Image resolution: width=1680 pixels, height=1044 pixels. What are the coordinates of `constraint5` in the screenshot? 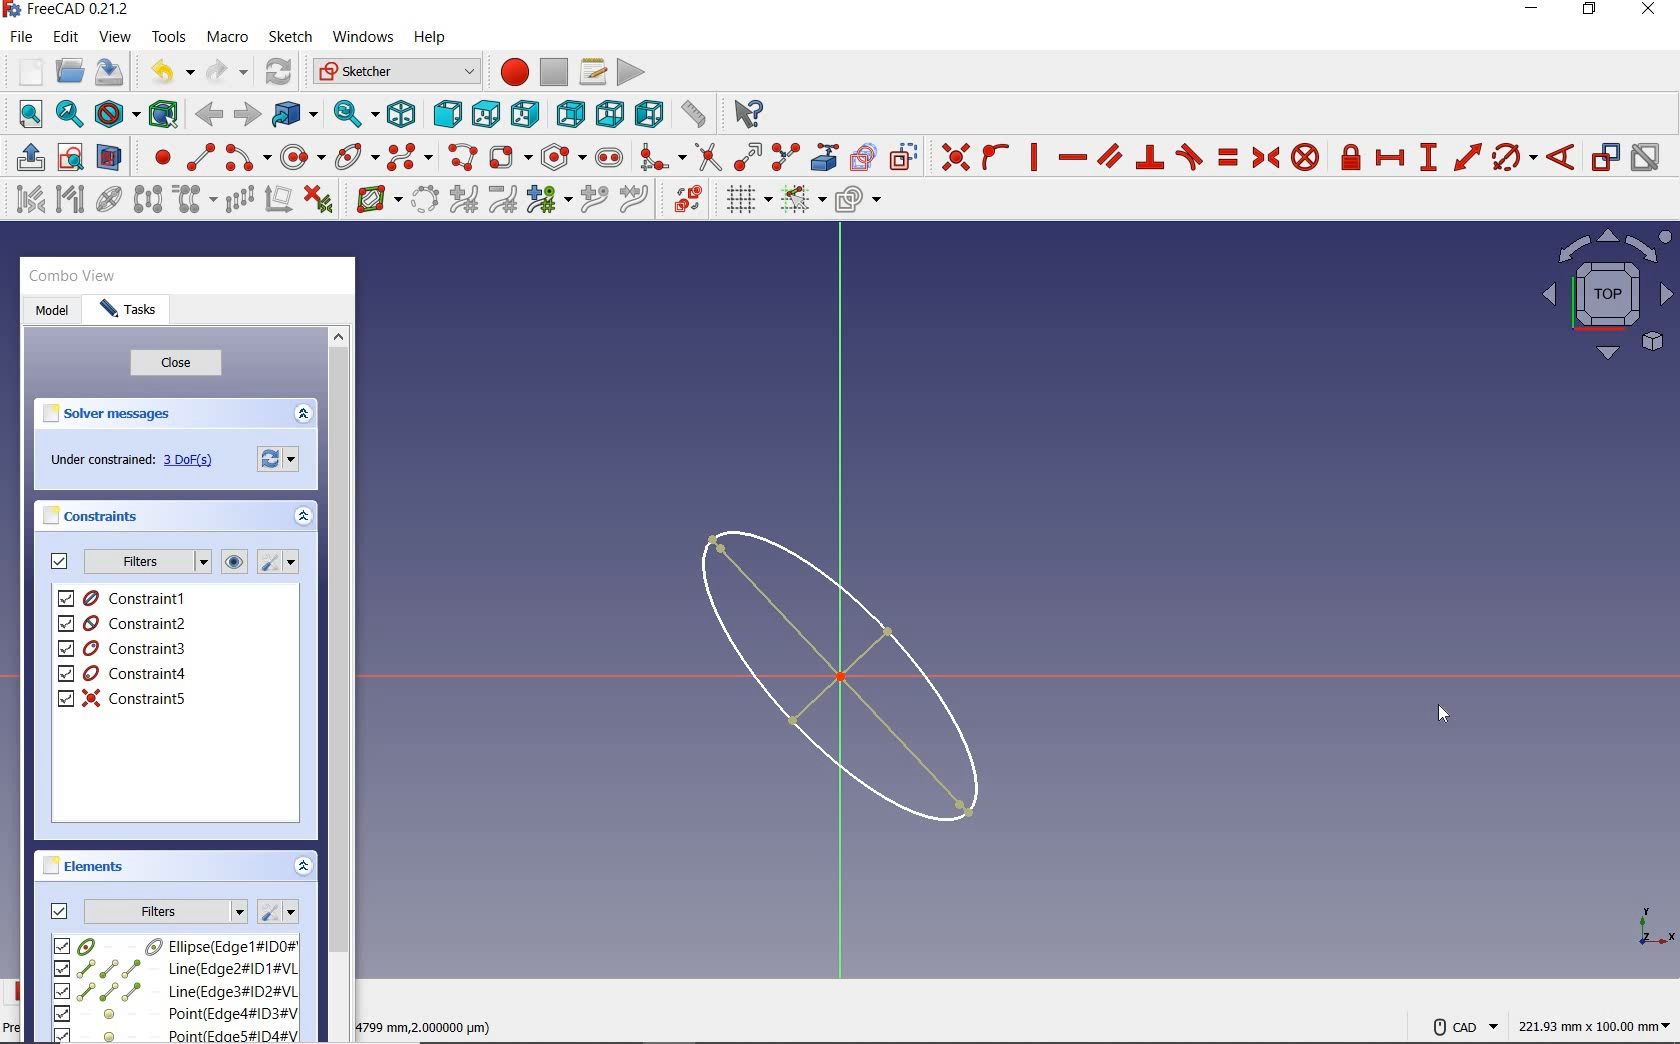 It's located at (123, 698).